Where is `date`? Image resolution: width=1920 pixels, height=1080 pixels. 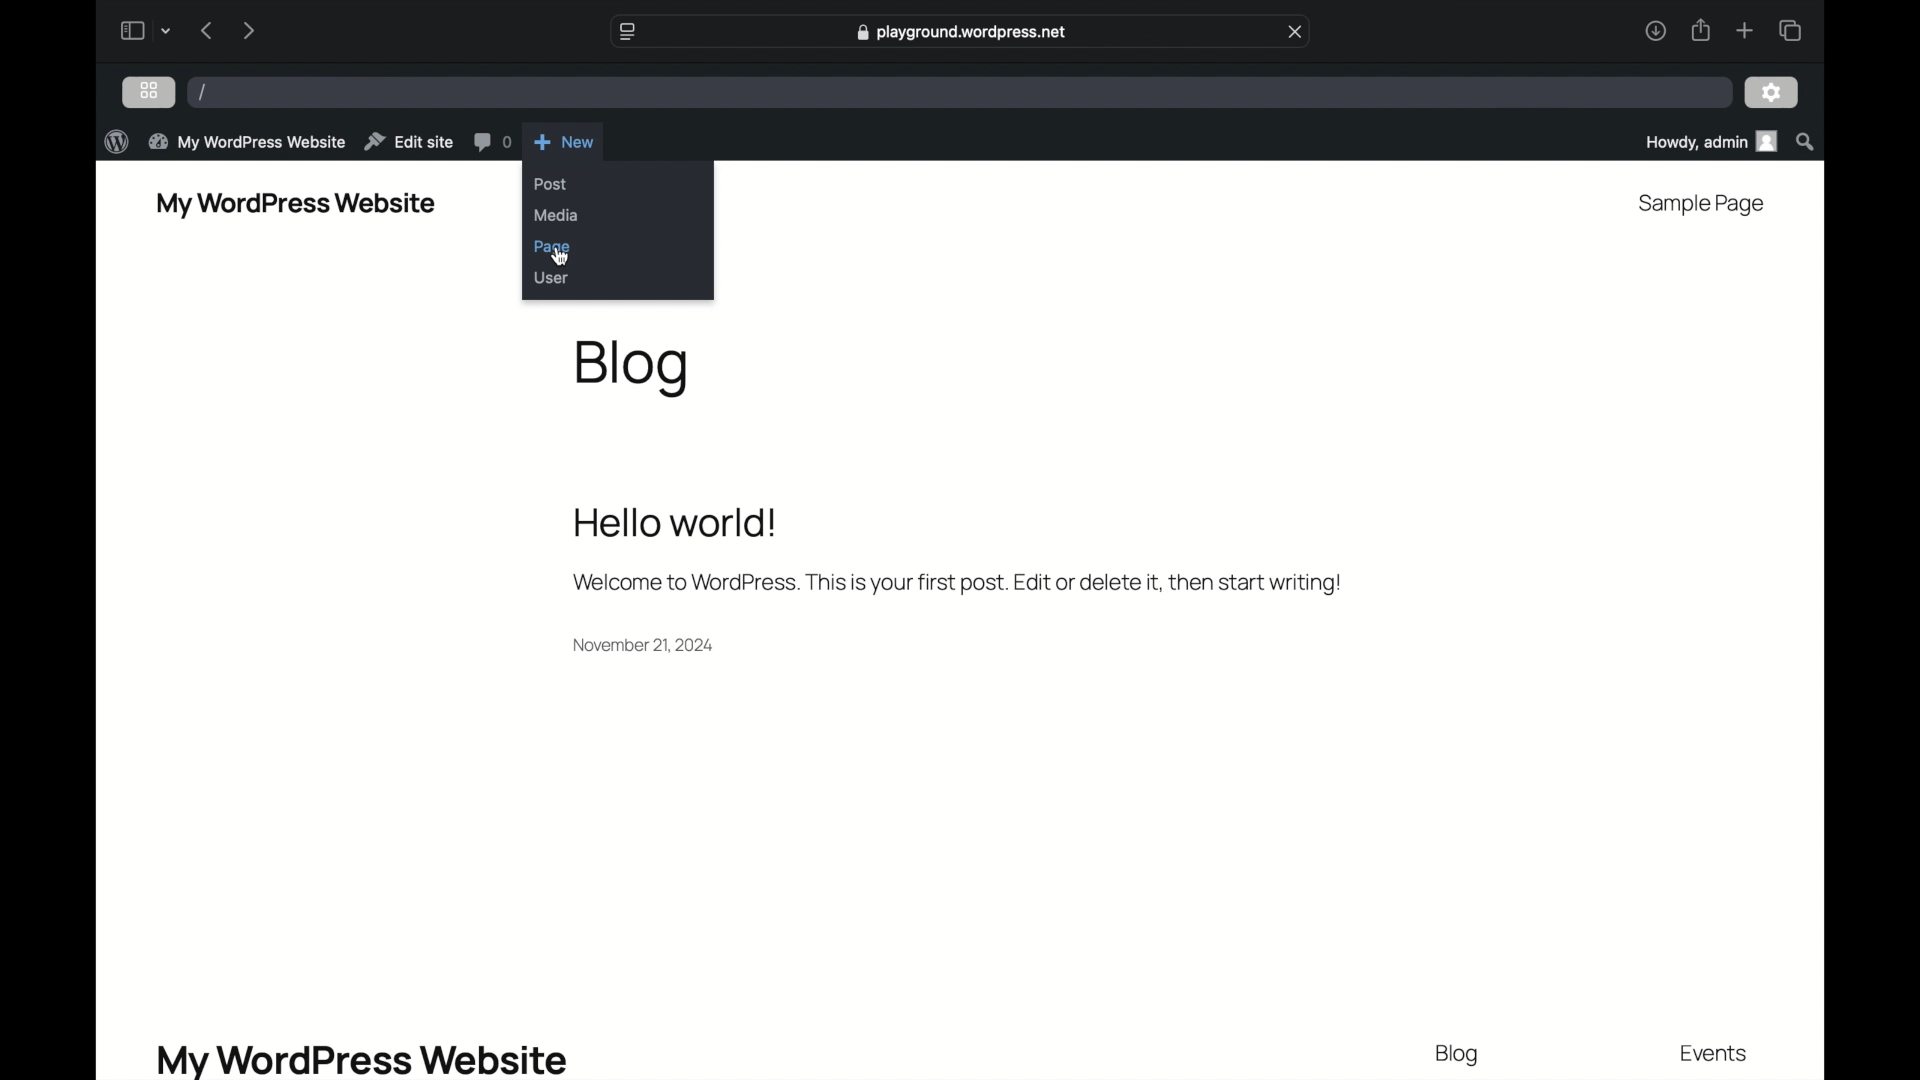 date is located at coordinates (644, 644).